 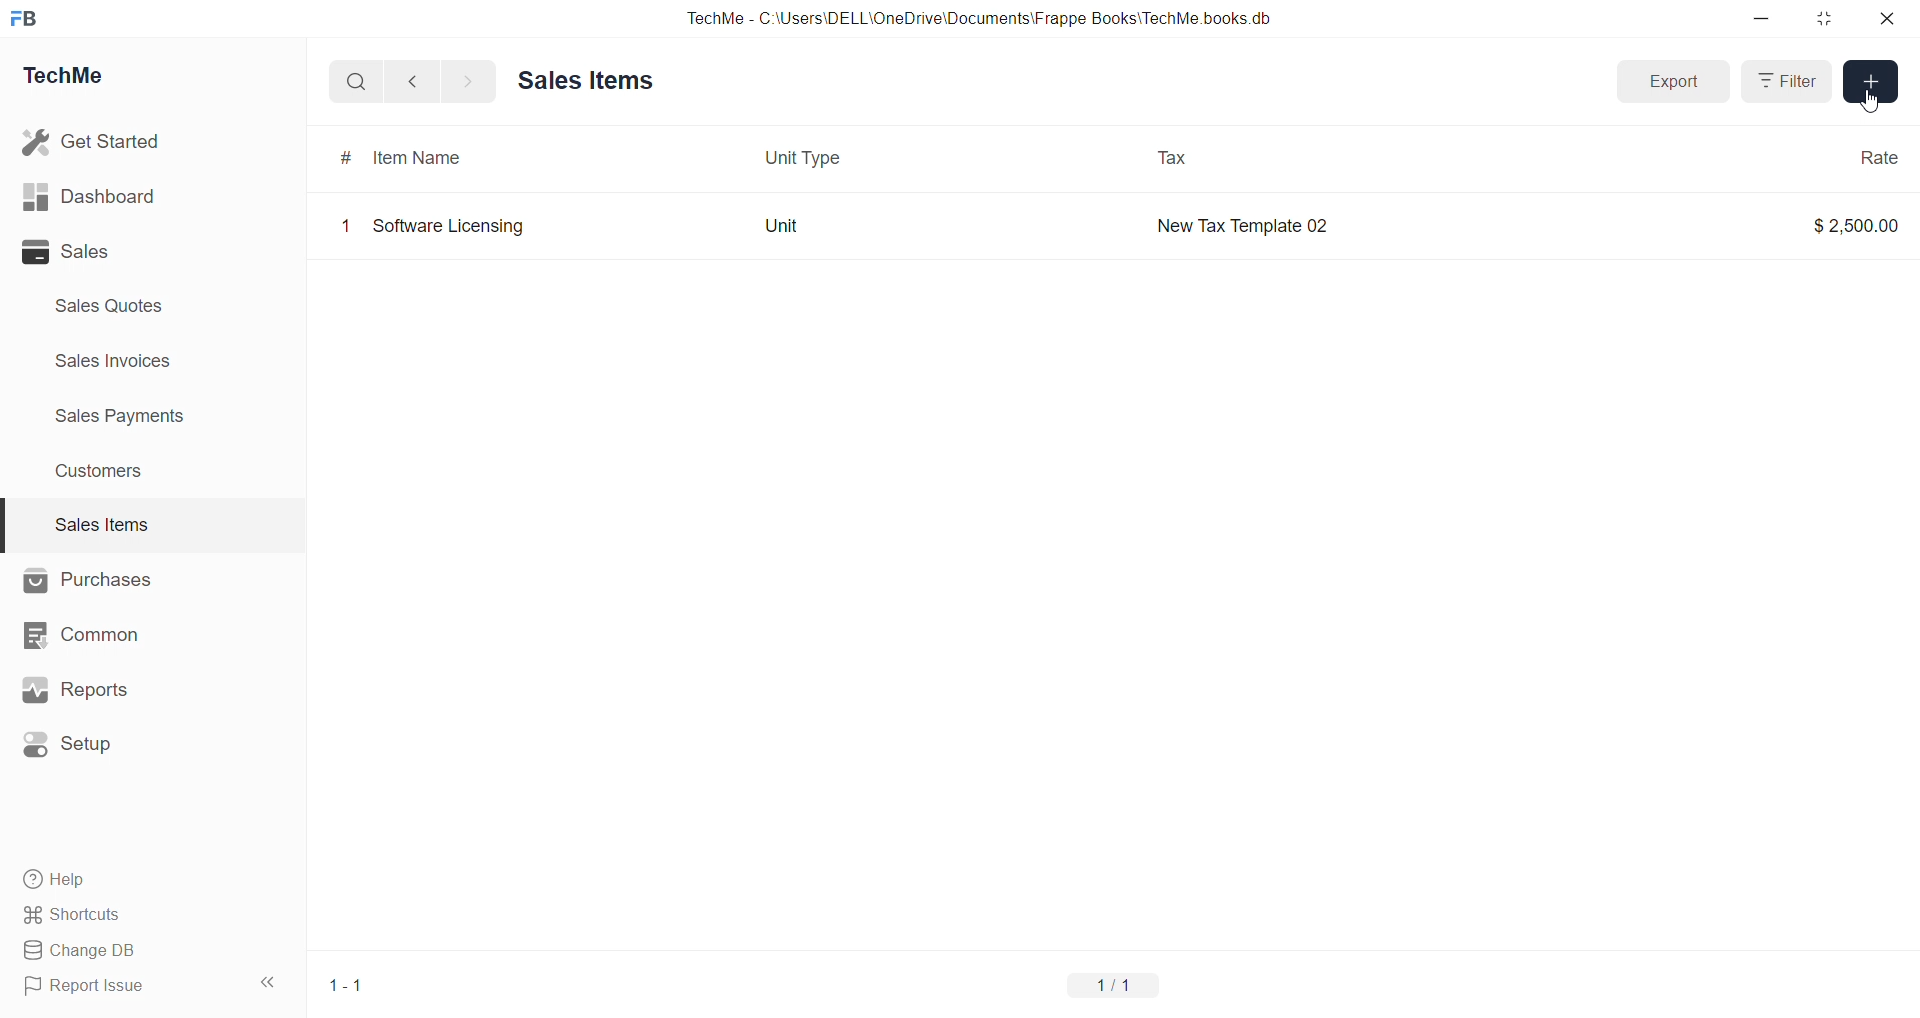 I want to click on Sales Items, so click(x=102, y=524).